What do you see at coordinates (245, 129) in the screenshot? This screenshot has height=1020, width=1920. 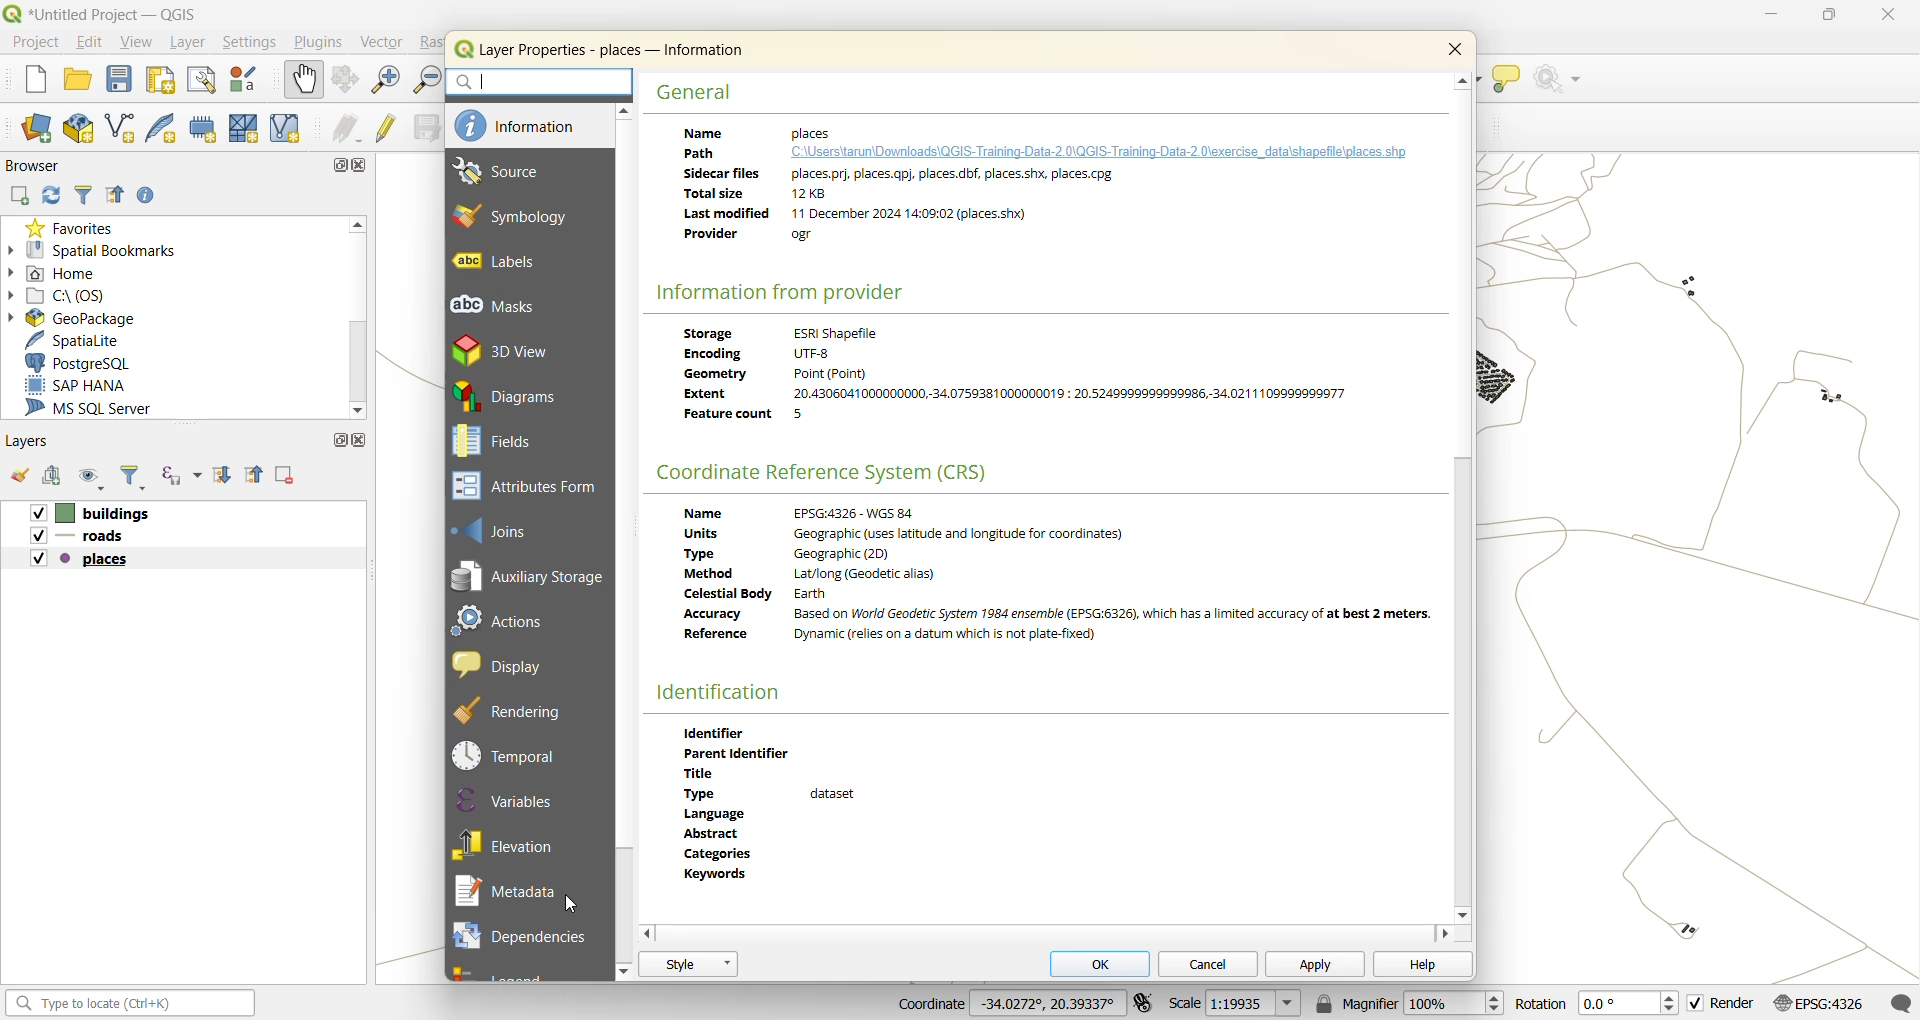 I see `new mesh` at bounding box center [245, 129].